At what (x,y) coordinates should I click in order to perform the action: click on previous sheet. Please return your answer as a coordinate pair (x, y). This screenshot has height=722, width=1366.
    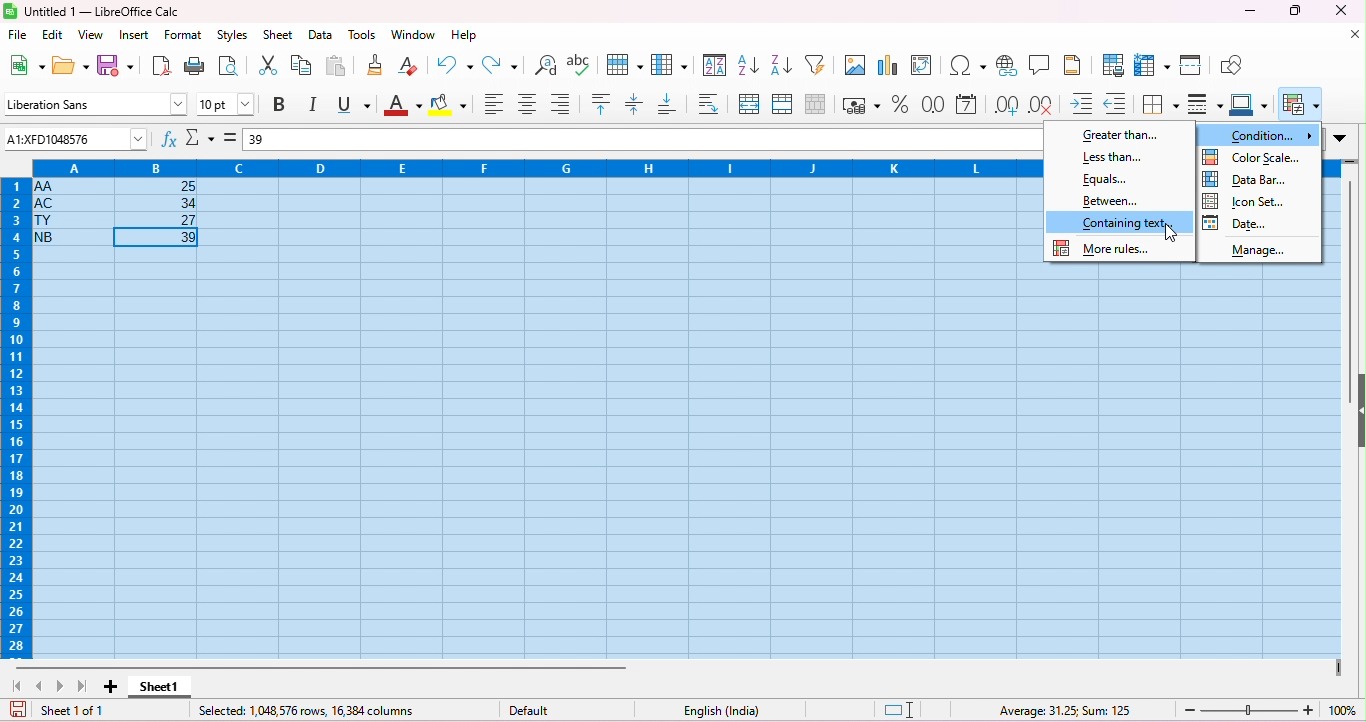
    Looking at the image, I should click on (41, 686).